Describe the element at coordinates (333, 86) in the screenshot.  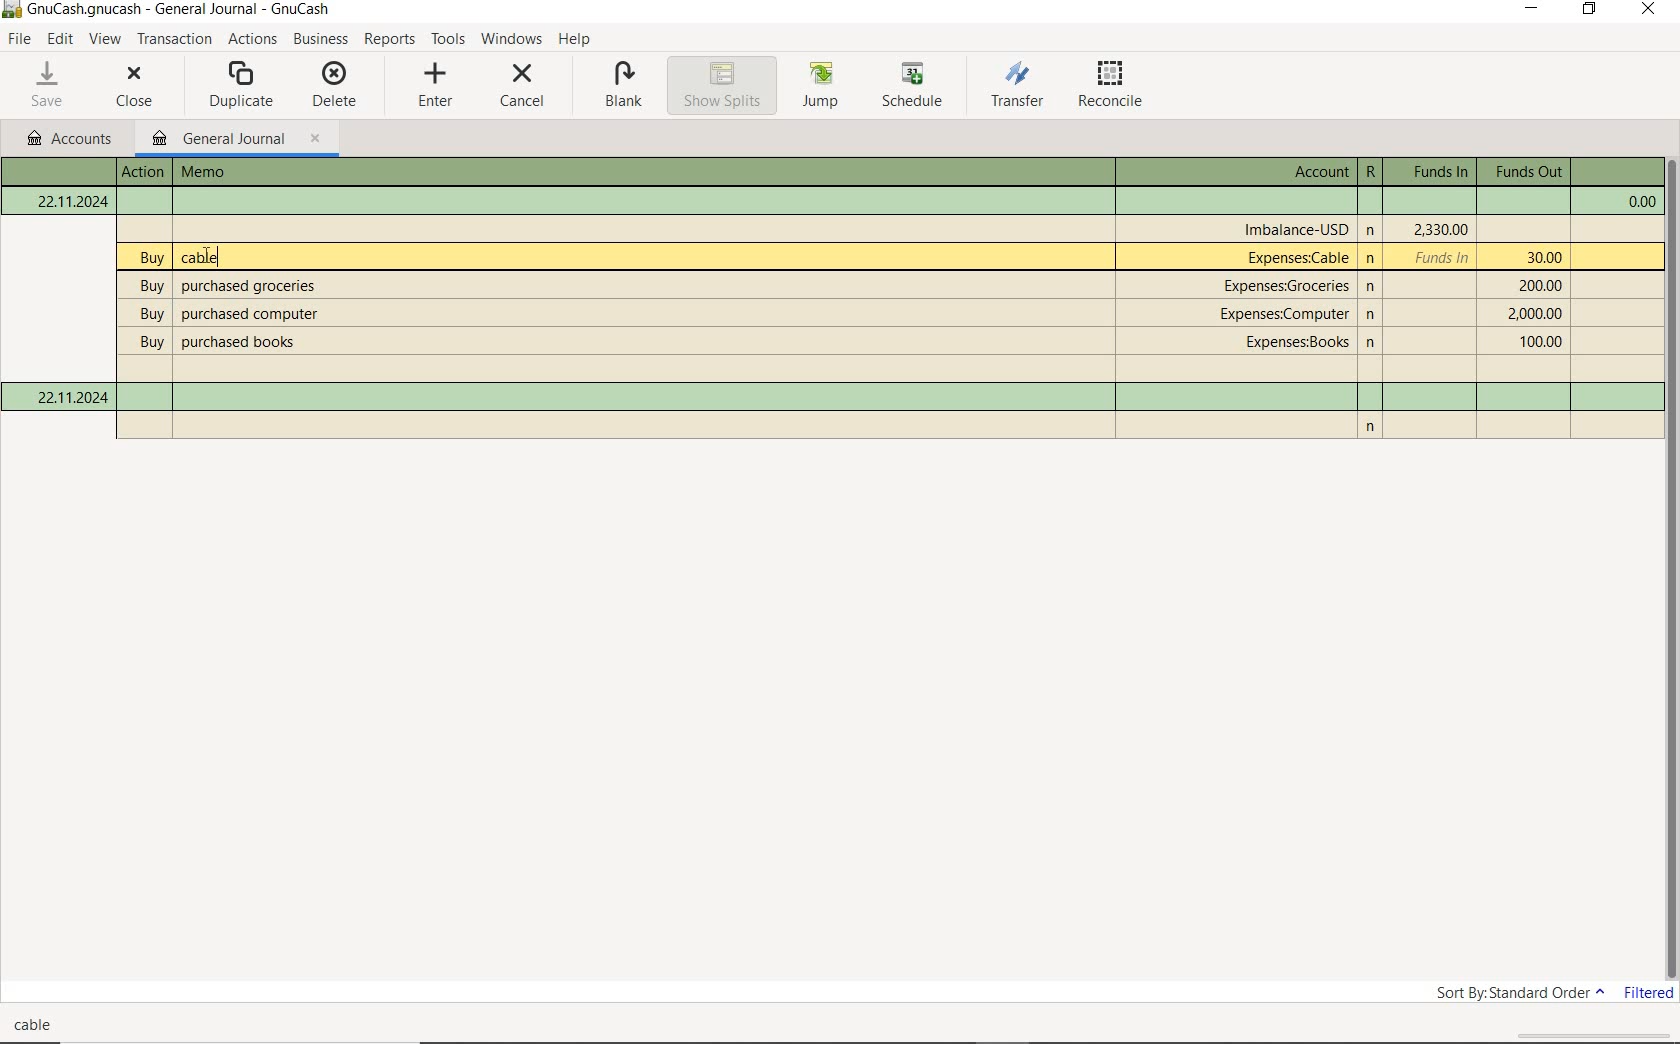
I see `delete` at that location.